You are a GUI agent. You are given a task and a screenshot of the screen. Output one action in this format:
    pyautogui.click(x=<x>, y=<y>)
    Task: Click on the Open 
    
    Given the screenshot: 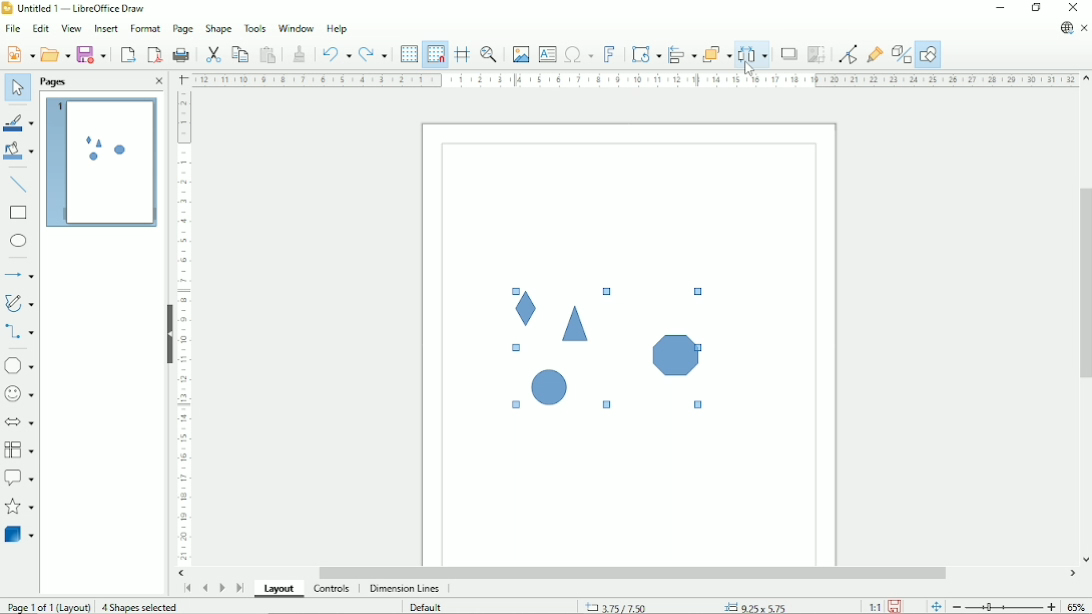 What is the action you would take?
    pyautogui.click(x=55, y=55)
    